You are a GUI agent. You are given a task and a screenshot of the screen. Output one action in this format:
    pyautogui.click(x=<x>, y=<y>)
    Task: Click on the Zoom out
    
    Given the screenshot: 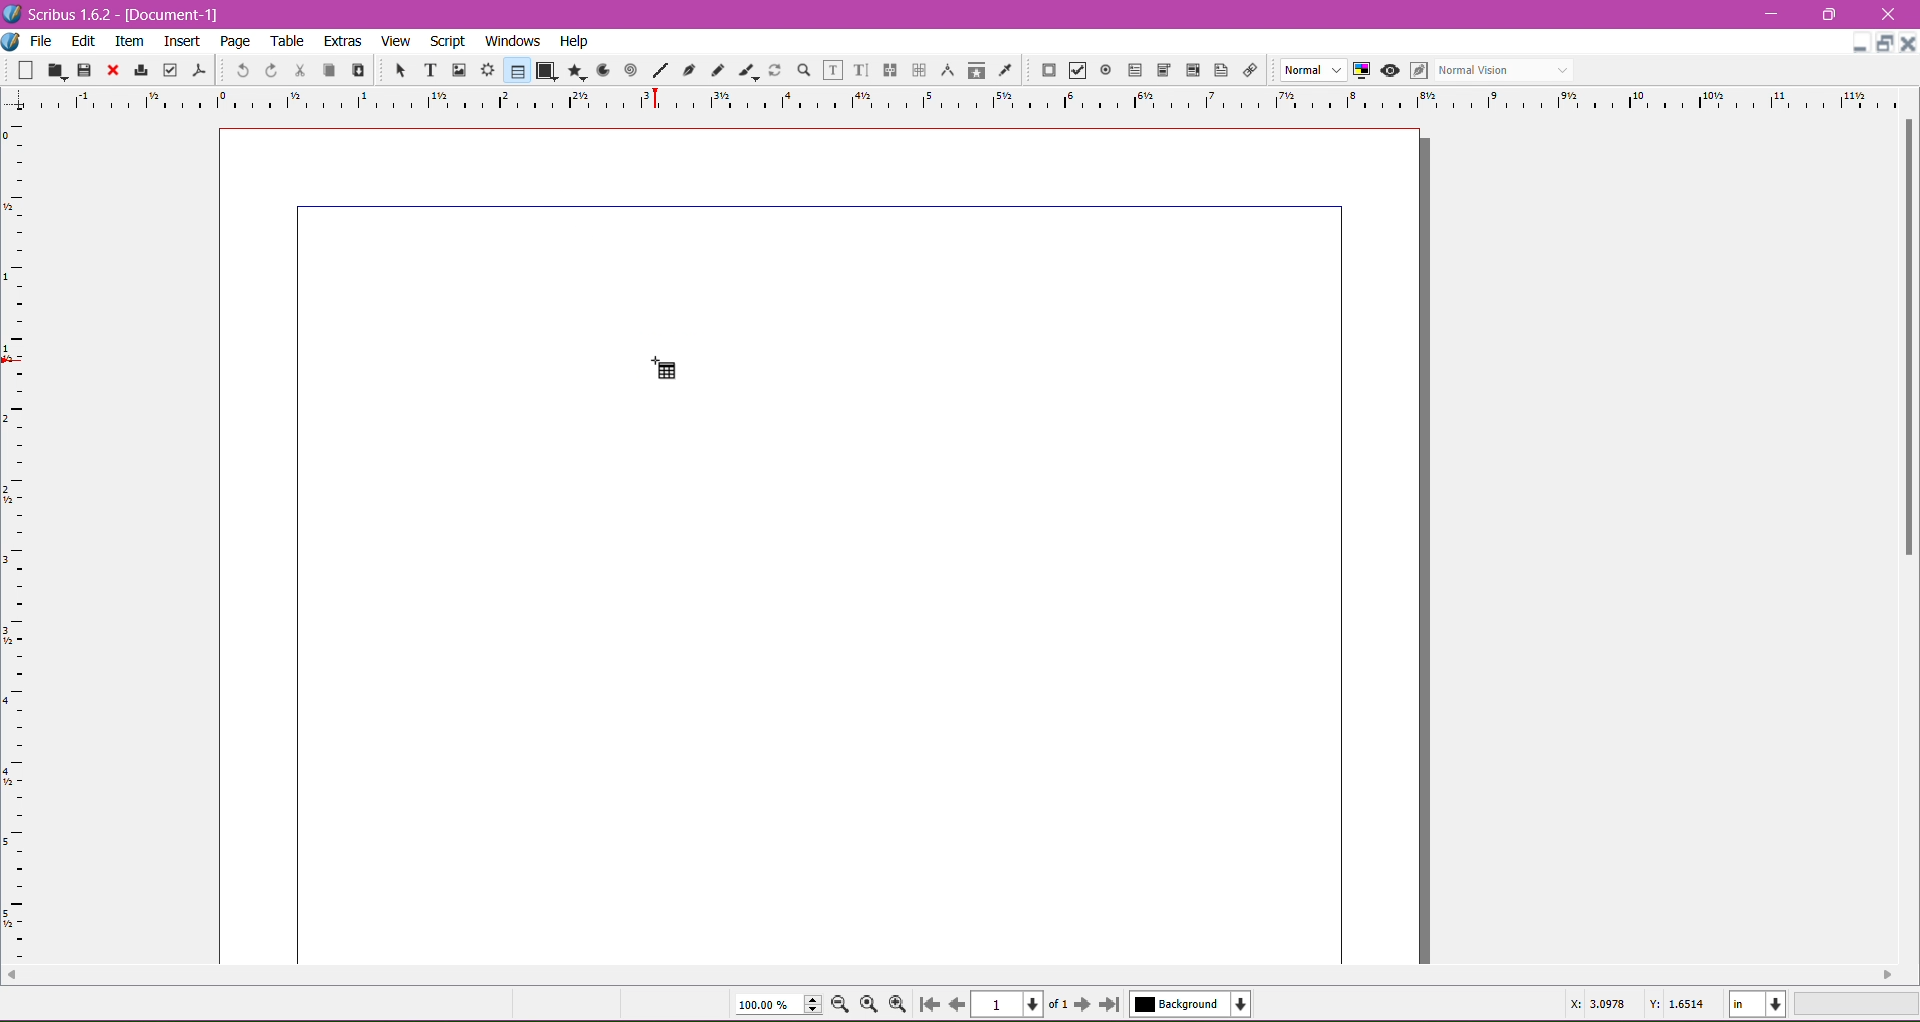 What is the action you would take?
    pyautogui.click(x=844, y=1003)
    